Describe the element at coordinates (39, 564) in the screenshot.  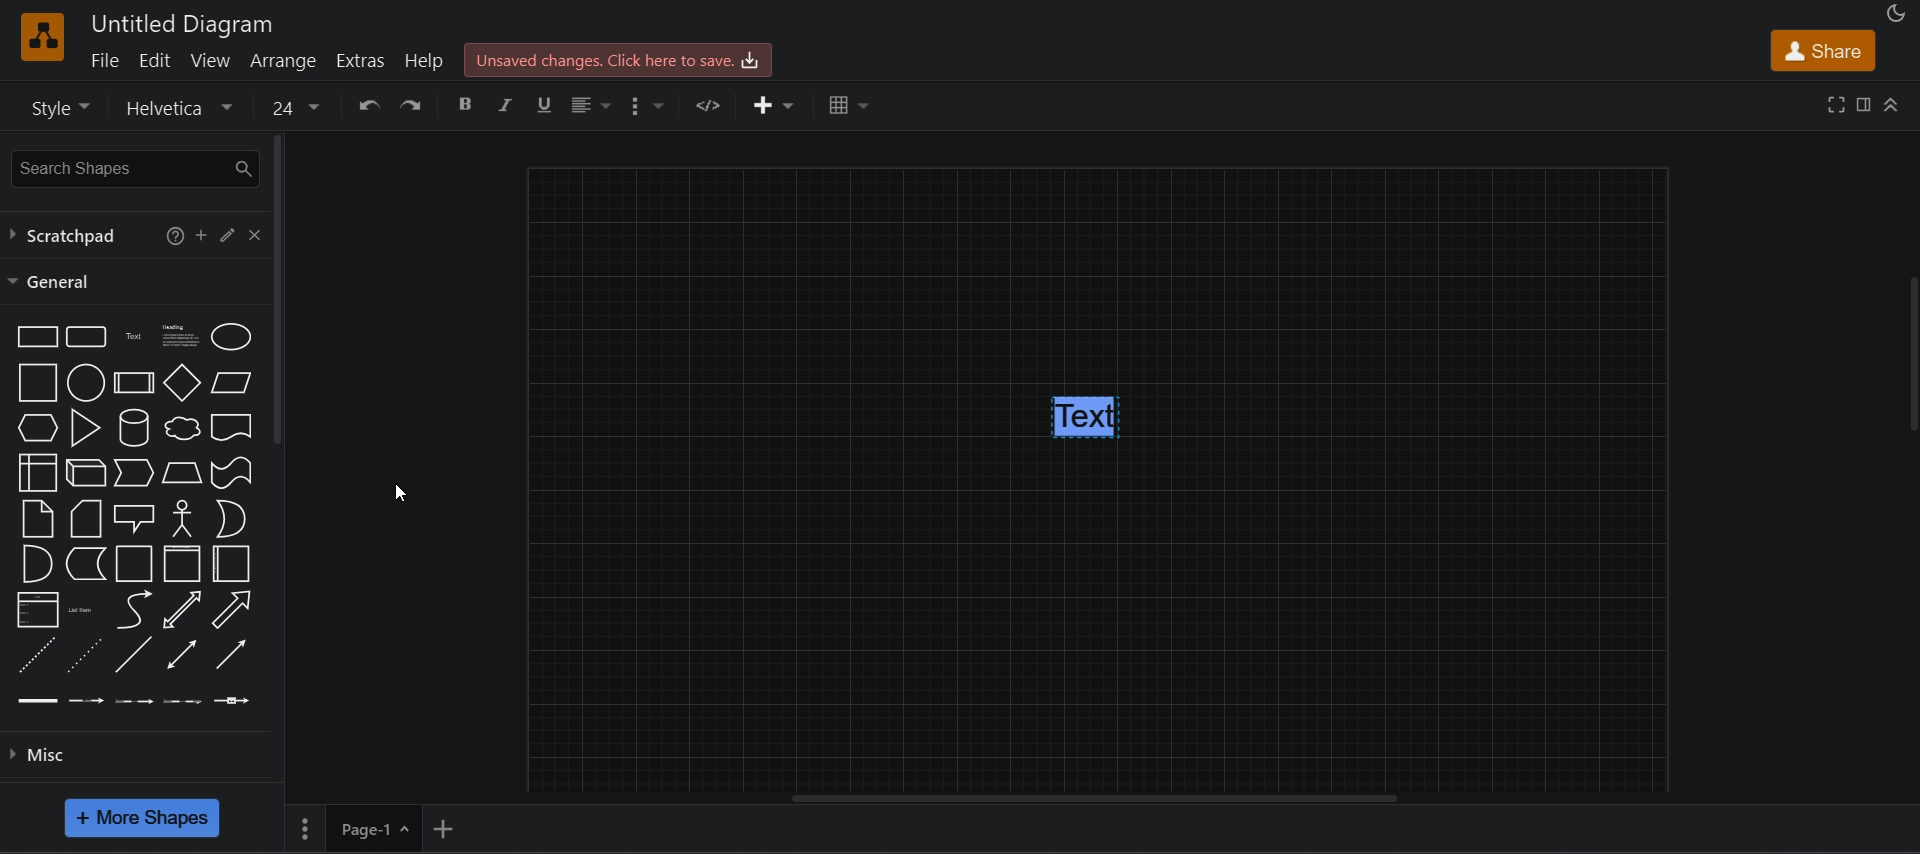
I see `And` at that location.